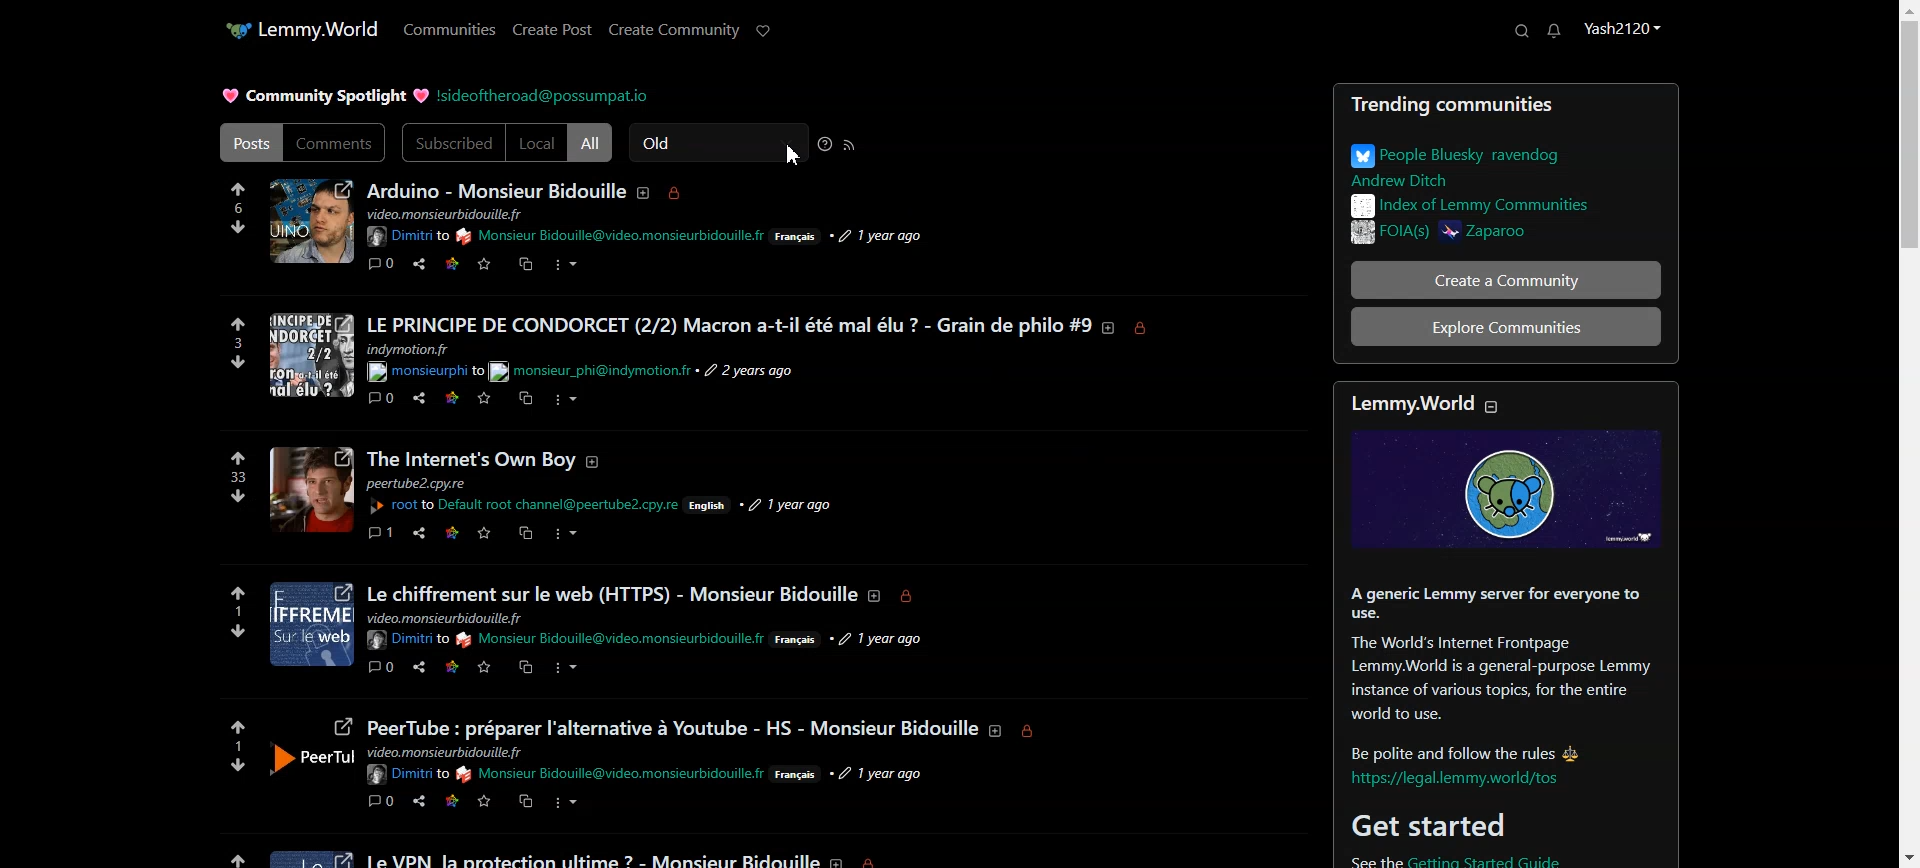 The width and height of the screenshot is (1920, 868). I want to click on Posts, so click(1506, 106).